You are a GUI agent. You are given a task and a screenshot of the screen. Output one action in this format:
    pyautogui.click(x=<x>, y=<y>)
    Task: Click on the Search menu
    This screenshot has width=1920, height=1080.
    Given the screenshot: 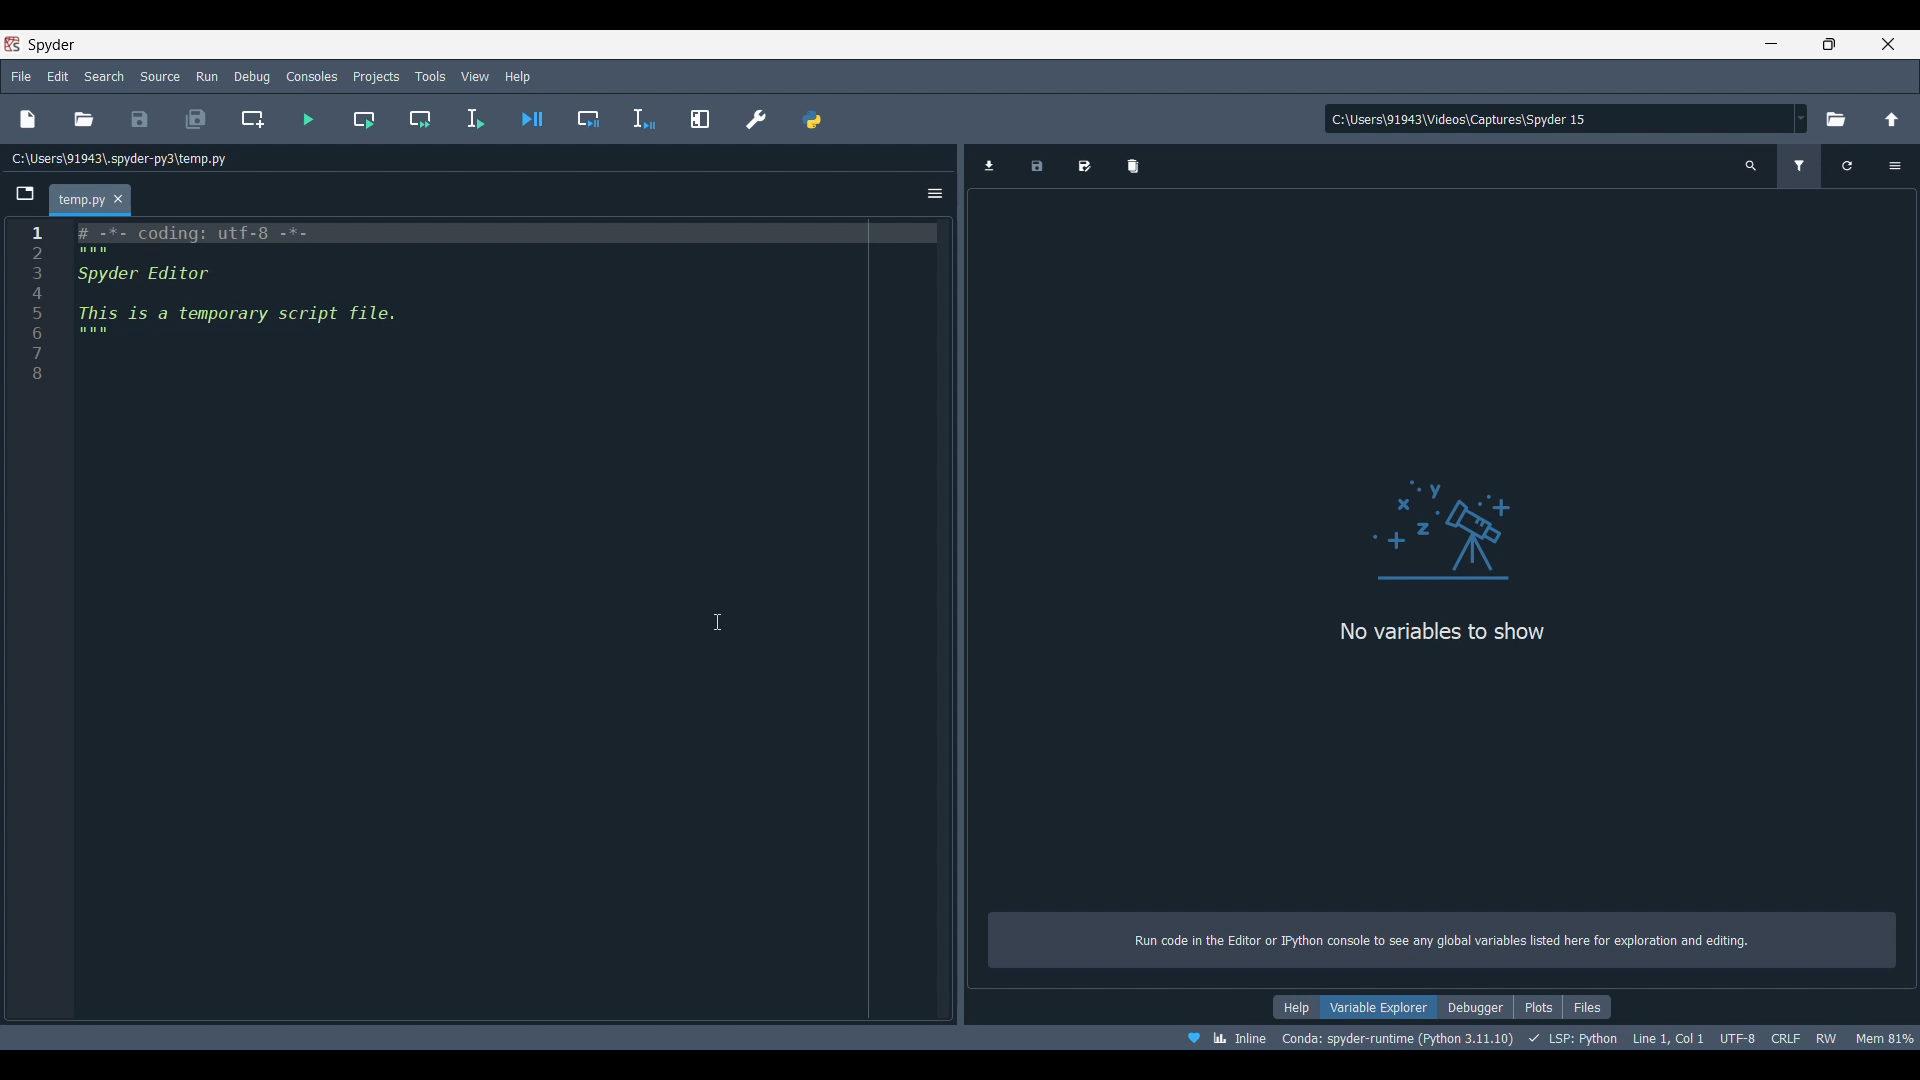 What is the action you would take?
    pyautogui.click(x=103, y=76)
    